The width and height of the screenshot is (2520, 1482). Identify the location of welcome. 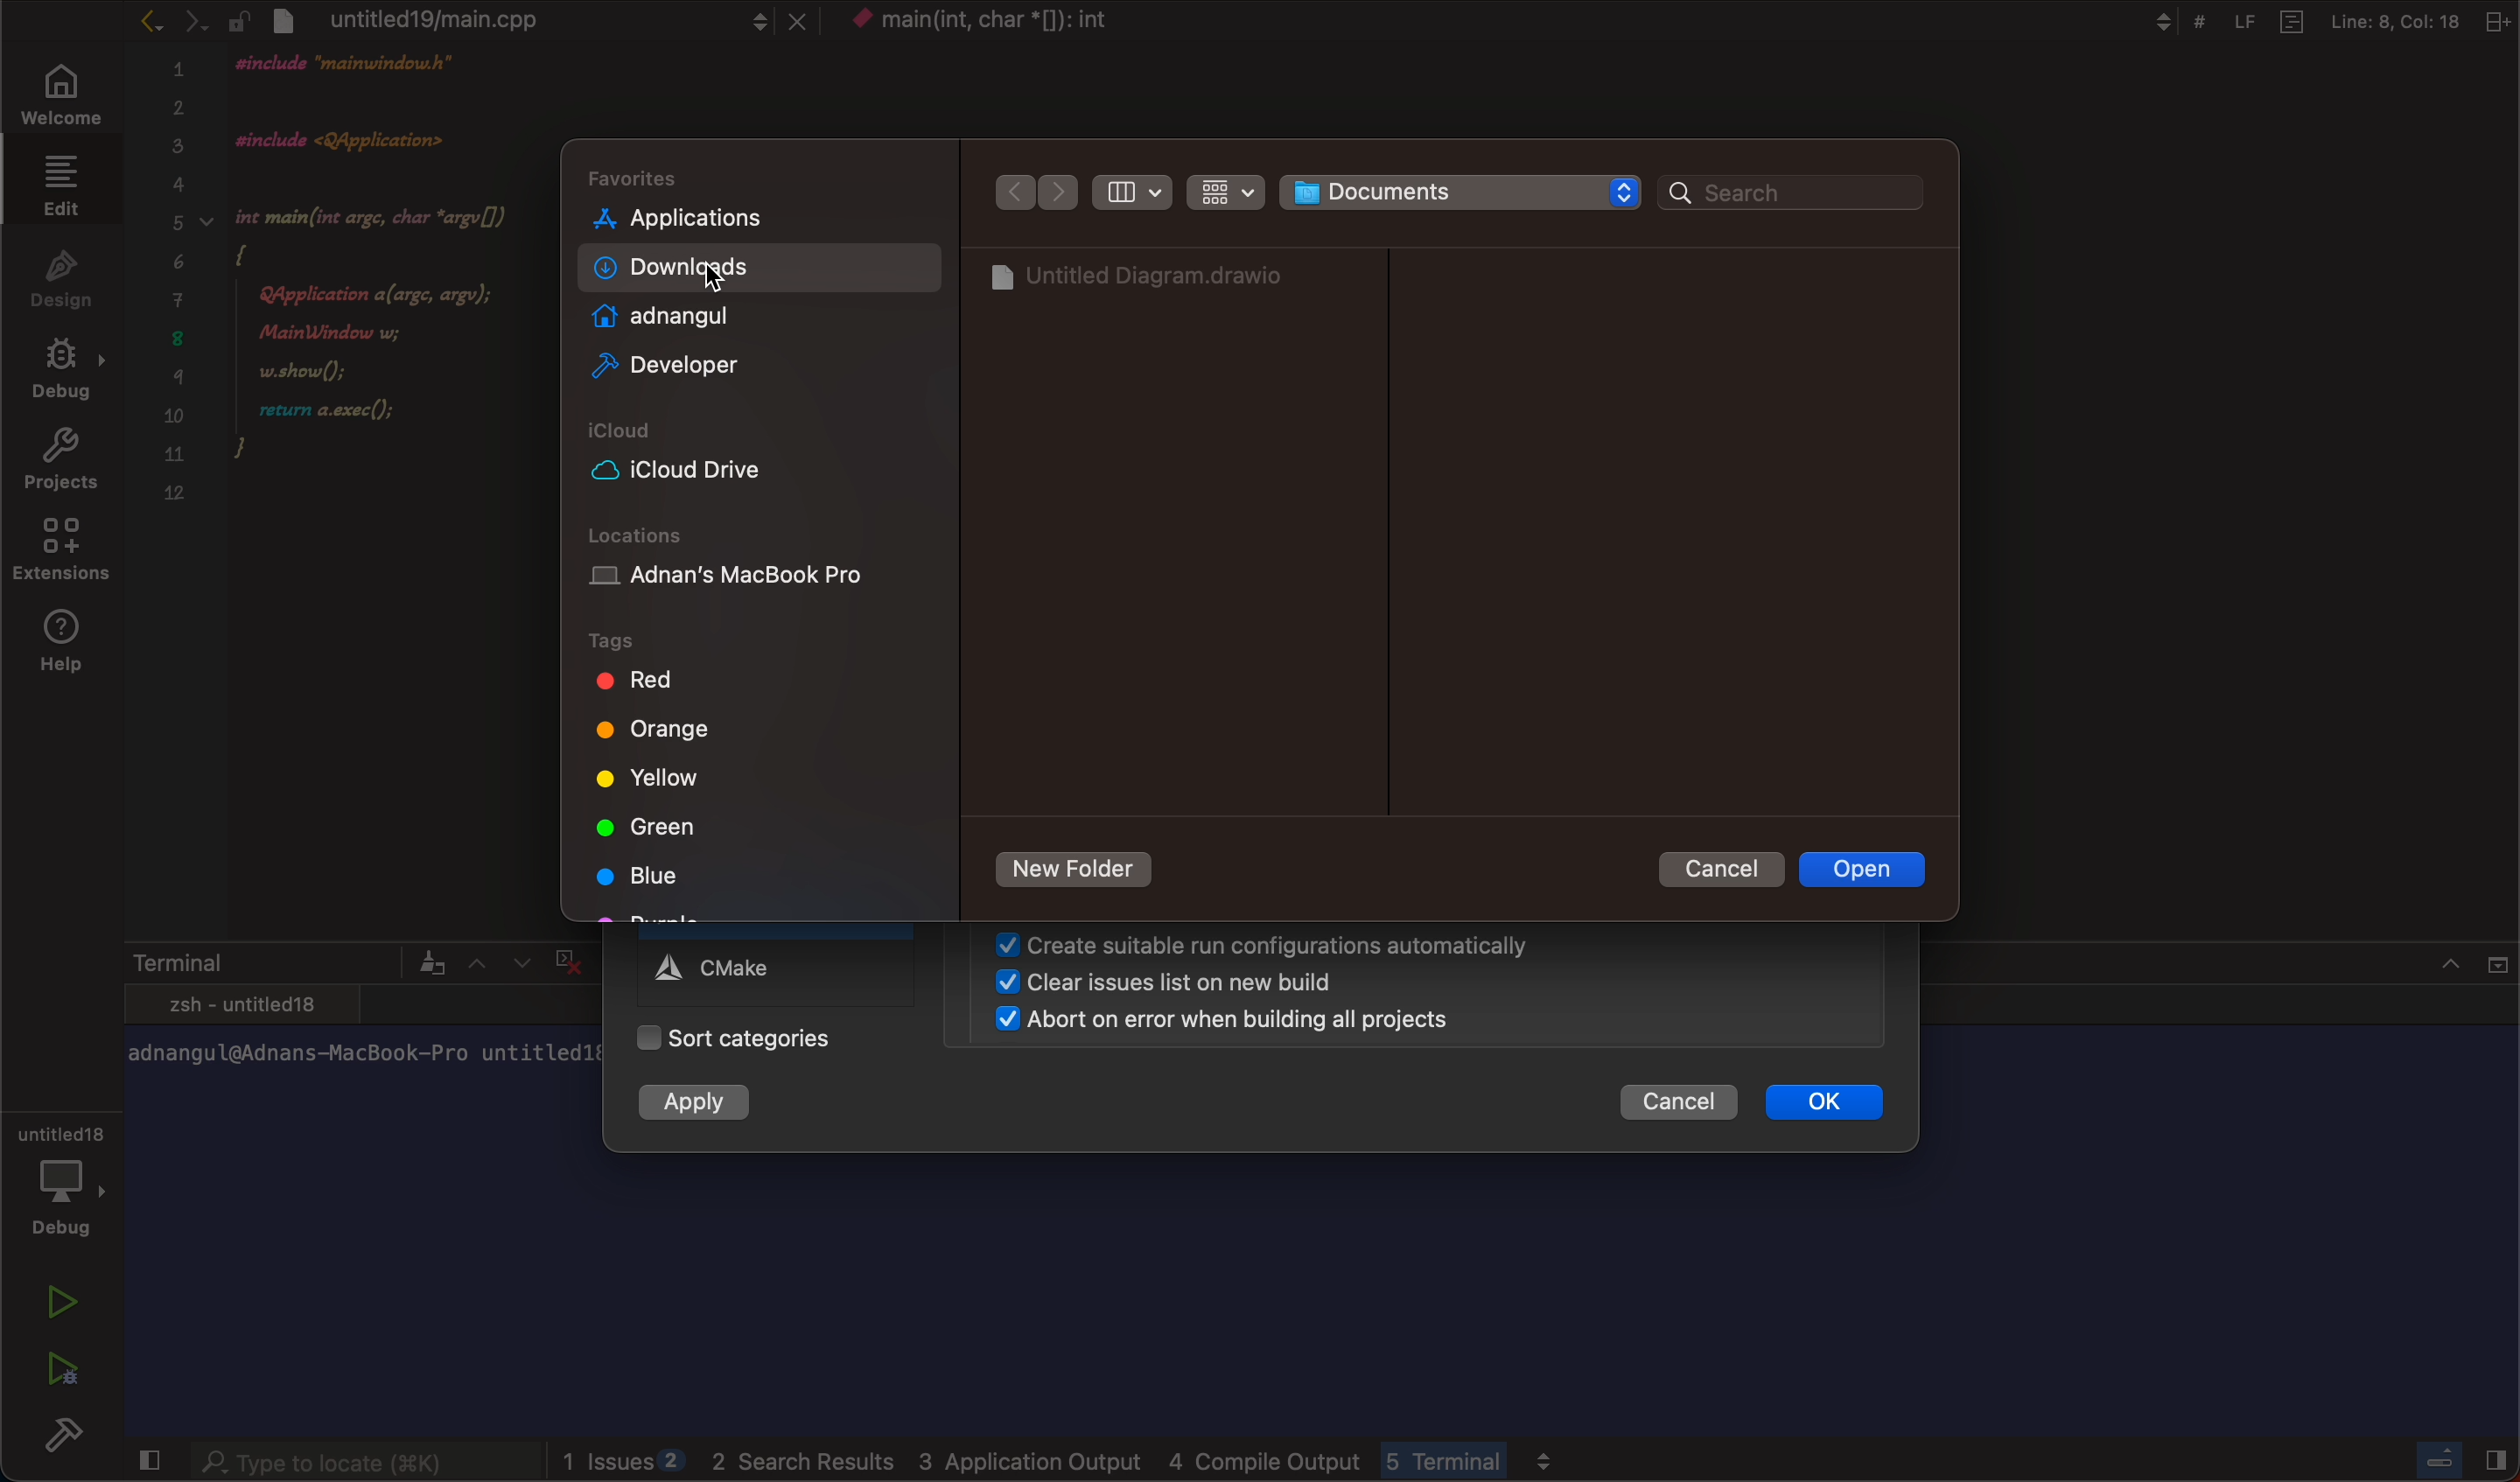
(62, 96).